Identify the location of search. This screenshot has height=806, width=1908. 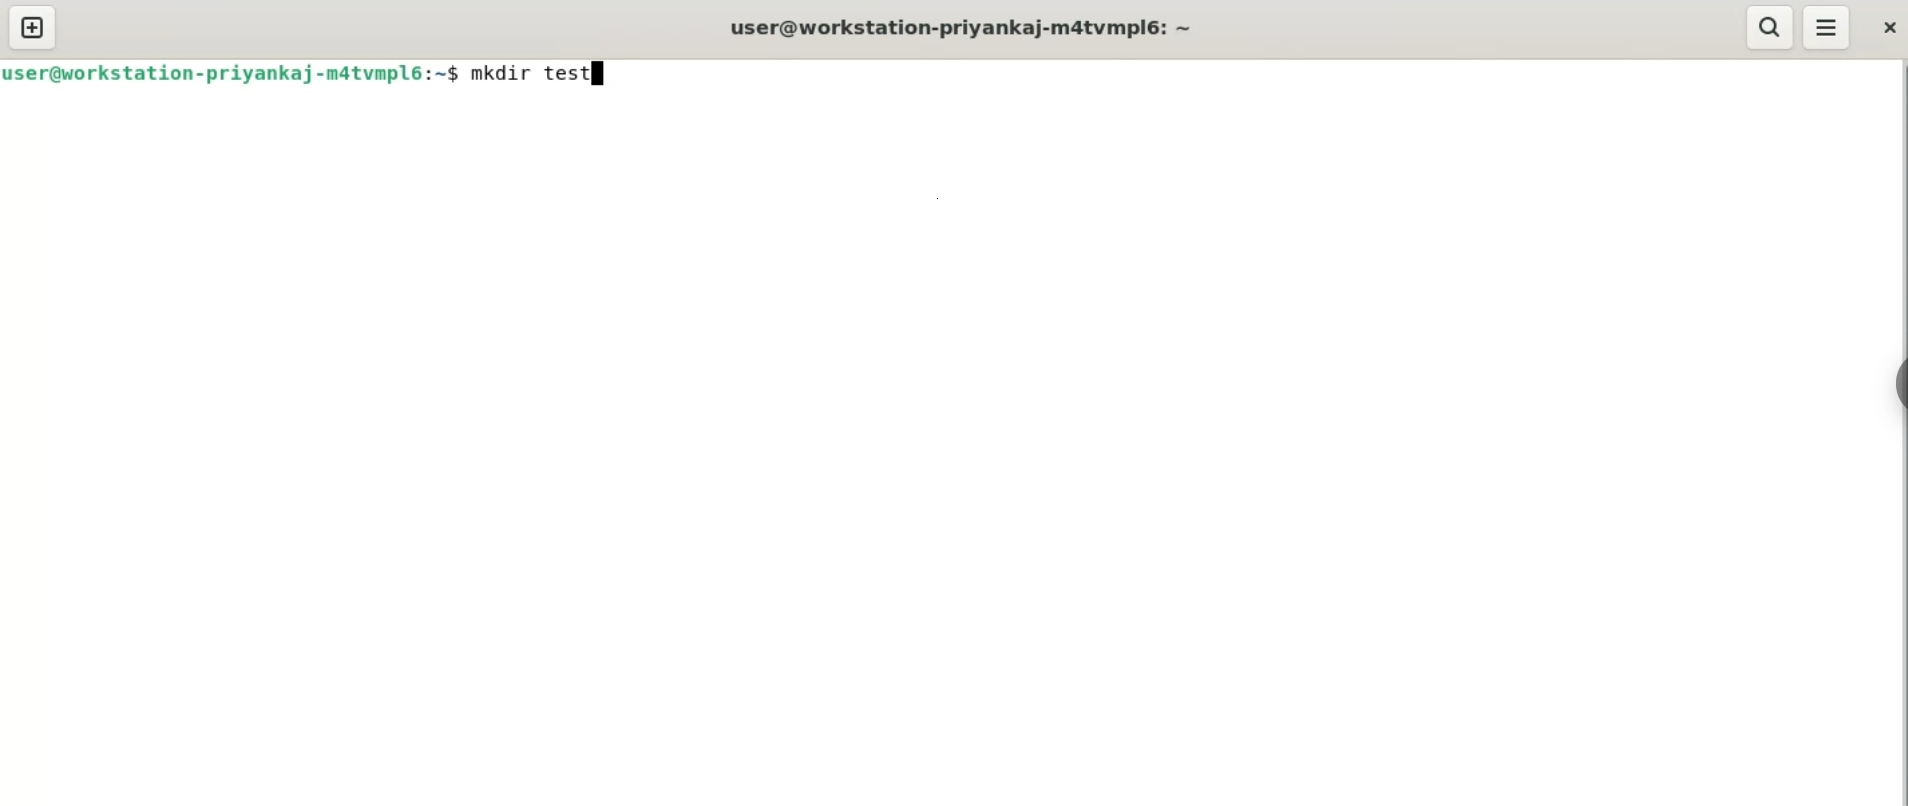
(1770, 27).